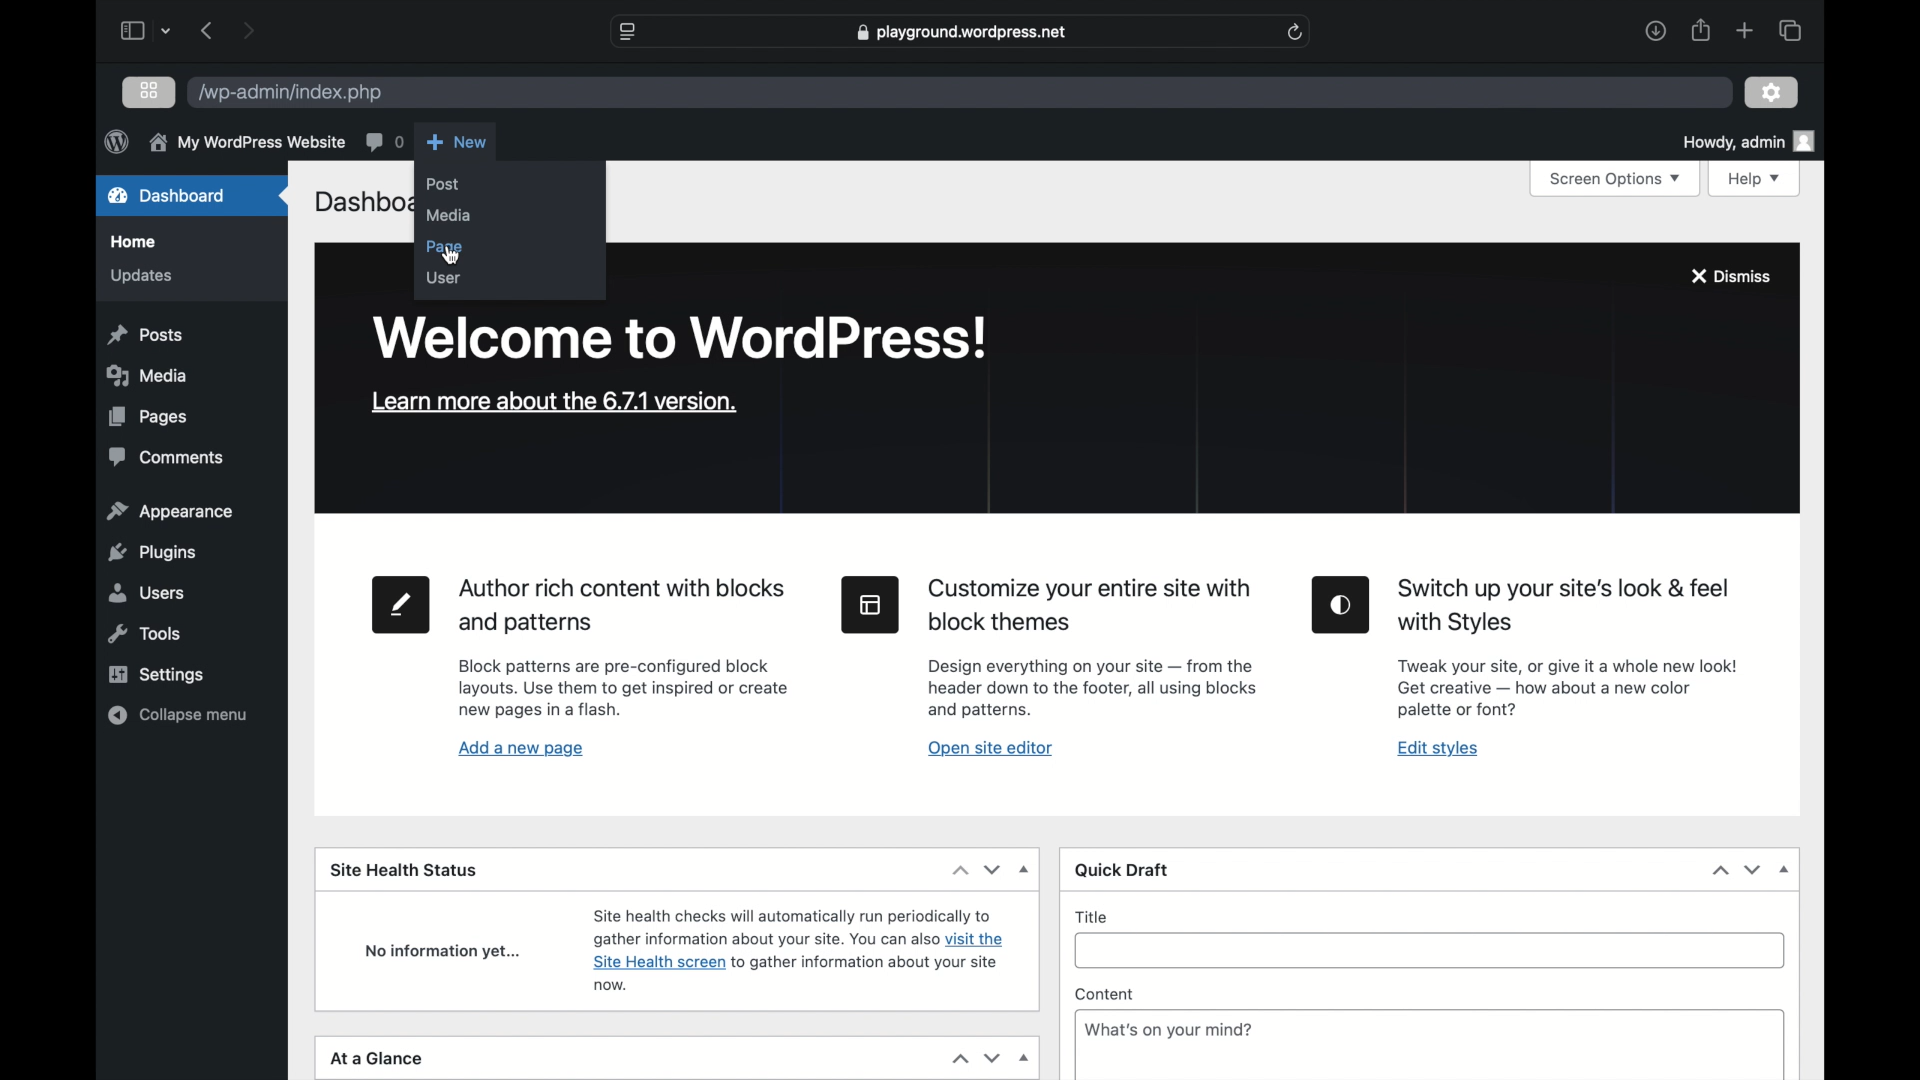 The width and height of the screenshot is (1920, 1080). What do you see at coordinates (1655, 30) in the screenshot?
I see `downloads` at bounding box center [1655, 30].